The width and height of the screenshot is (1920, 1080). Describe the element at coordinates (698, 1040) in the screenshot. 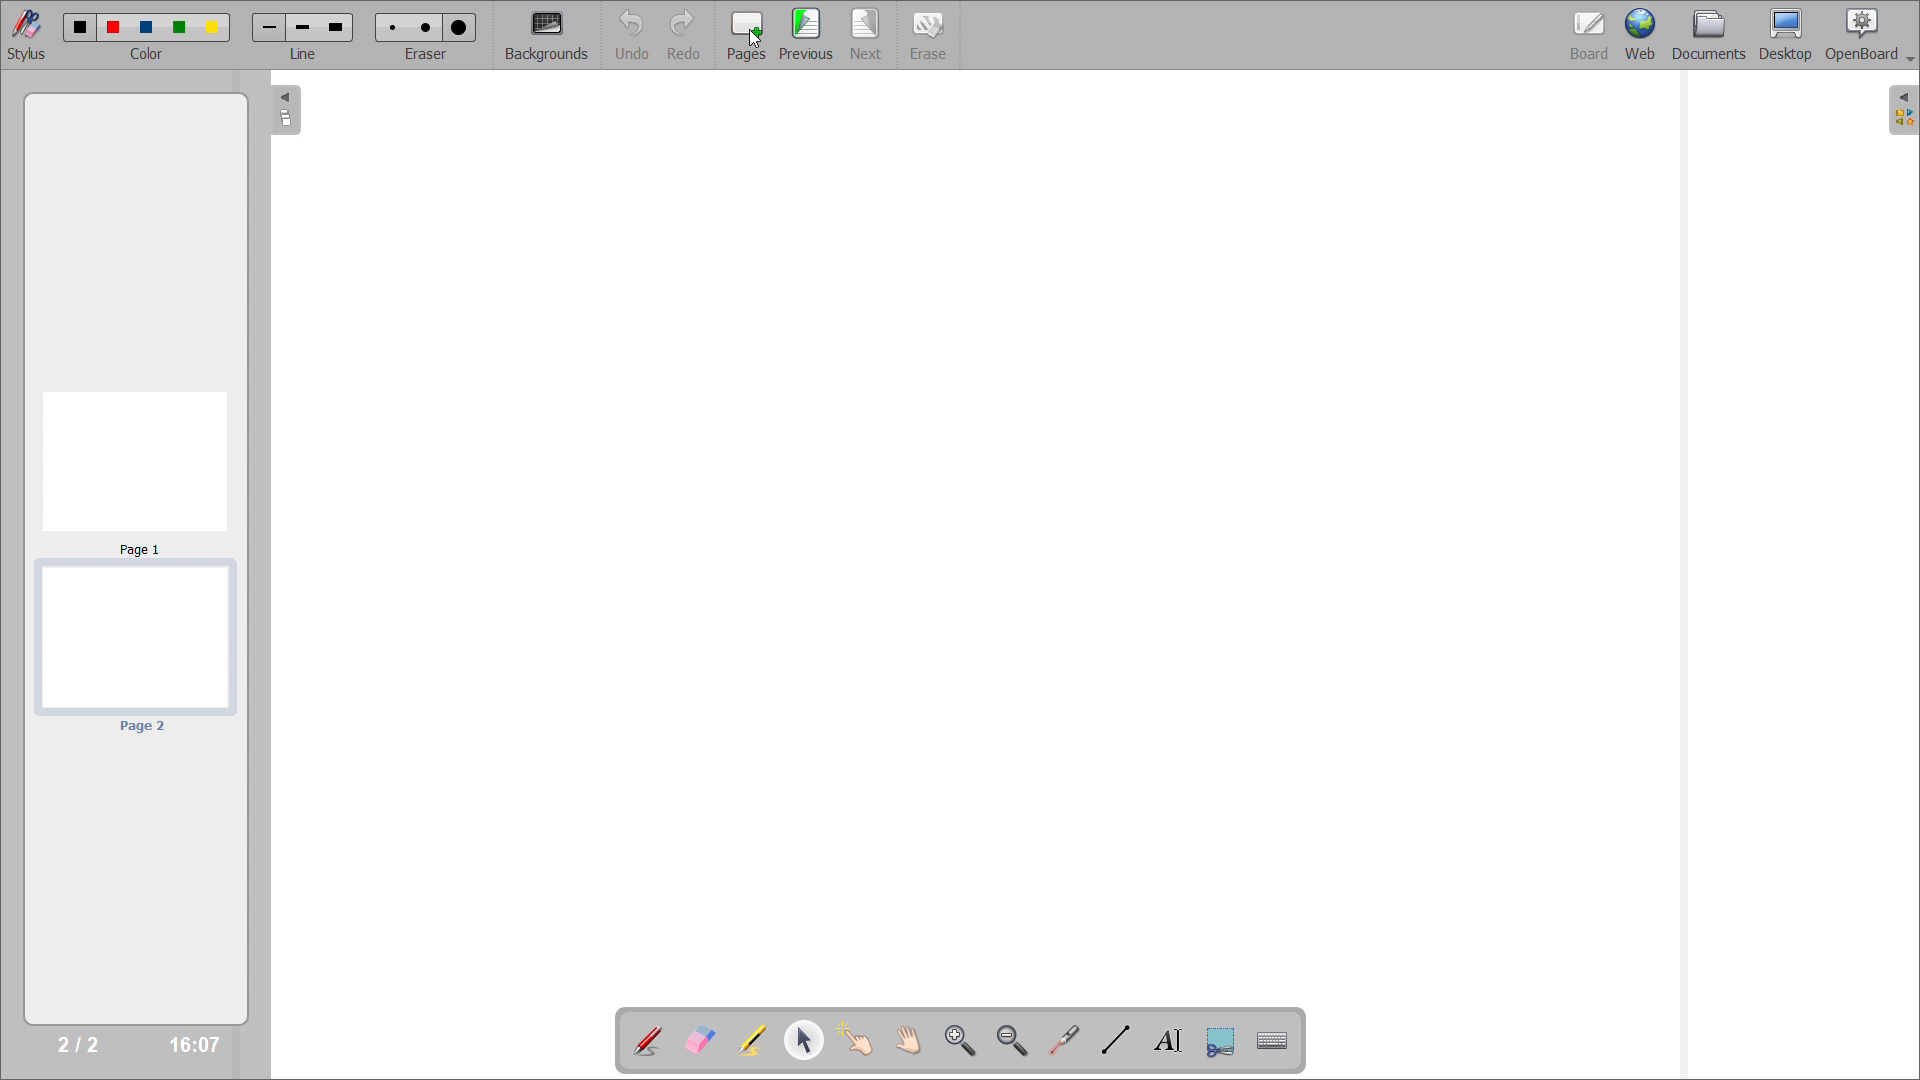

I see `erase annotations` at that location.